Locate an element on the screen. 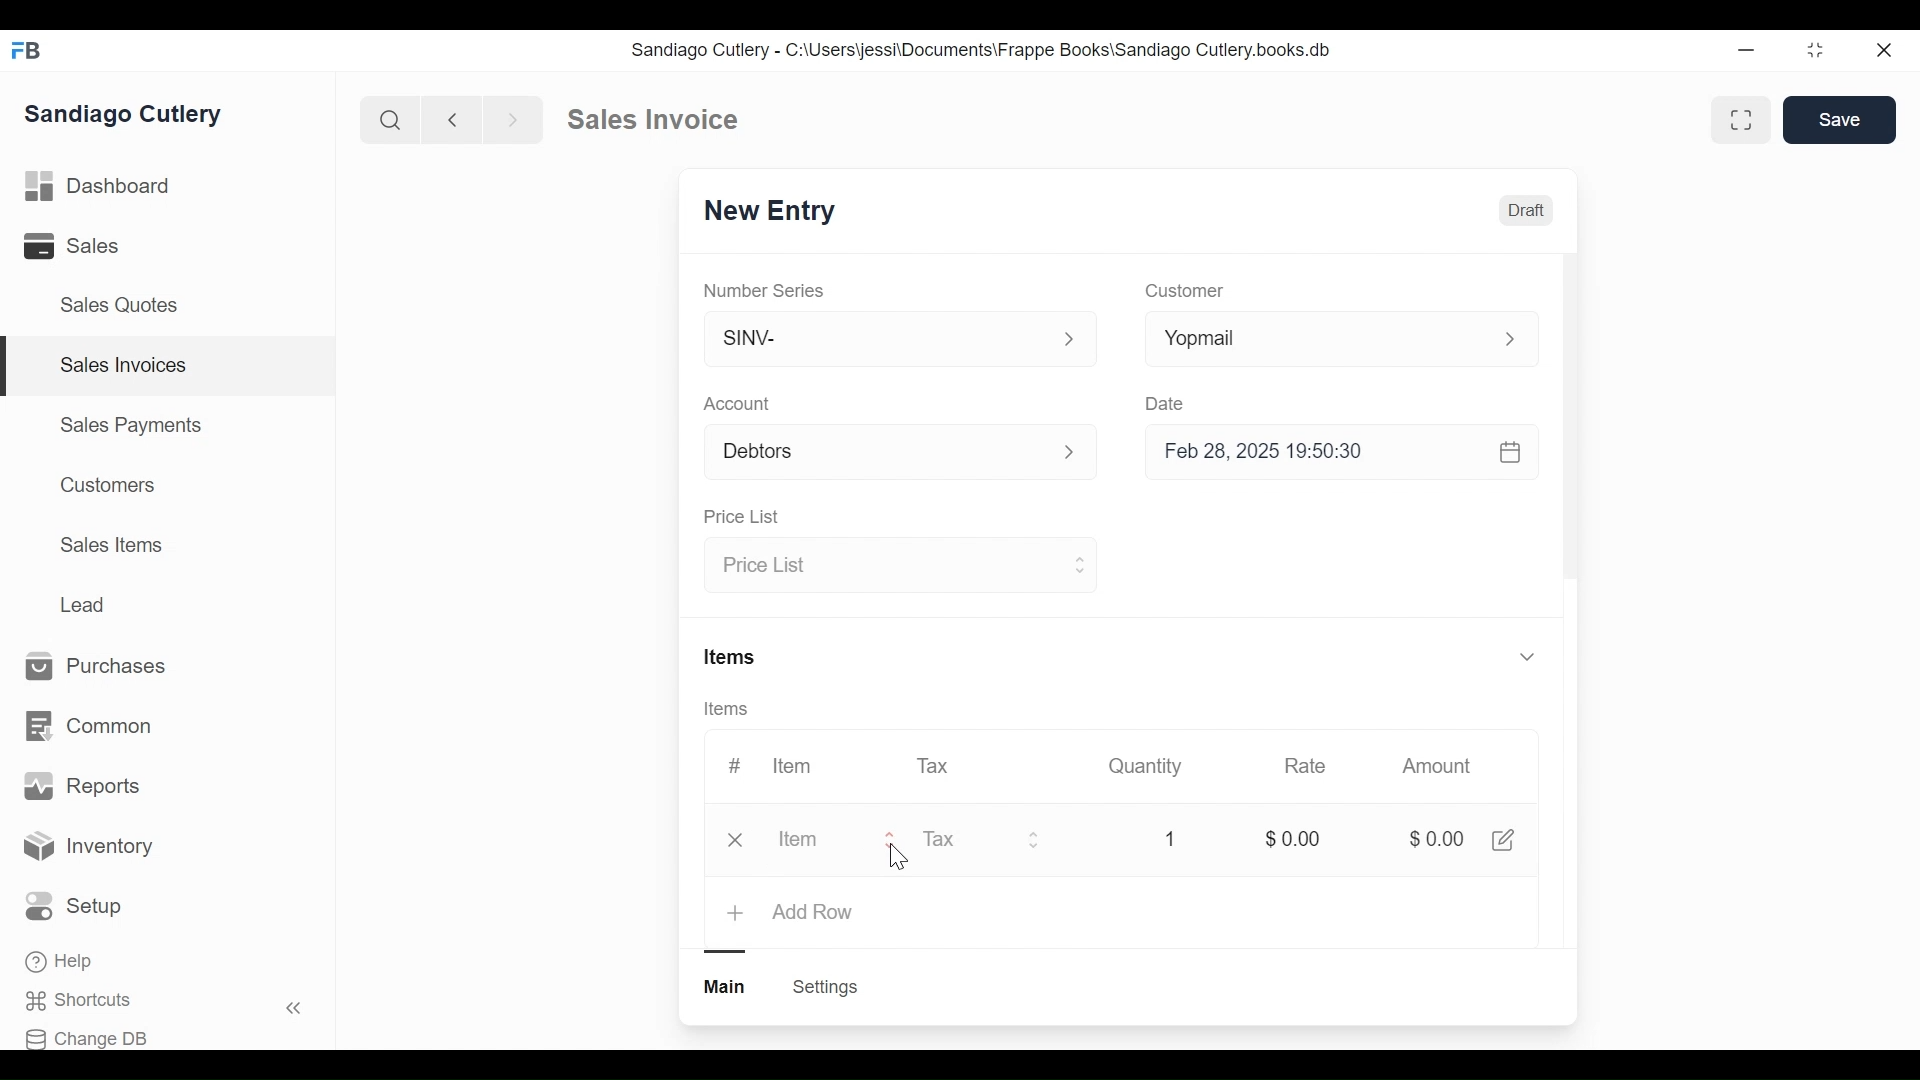 The height and width of the screenshot is (1080, 1920). + Add Row is located at coordinates (792, 914).